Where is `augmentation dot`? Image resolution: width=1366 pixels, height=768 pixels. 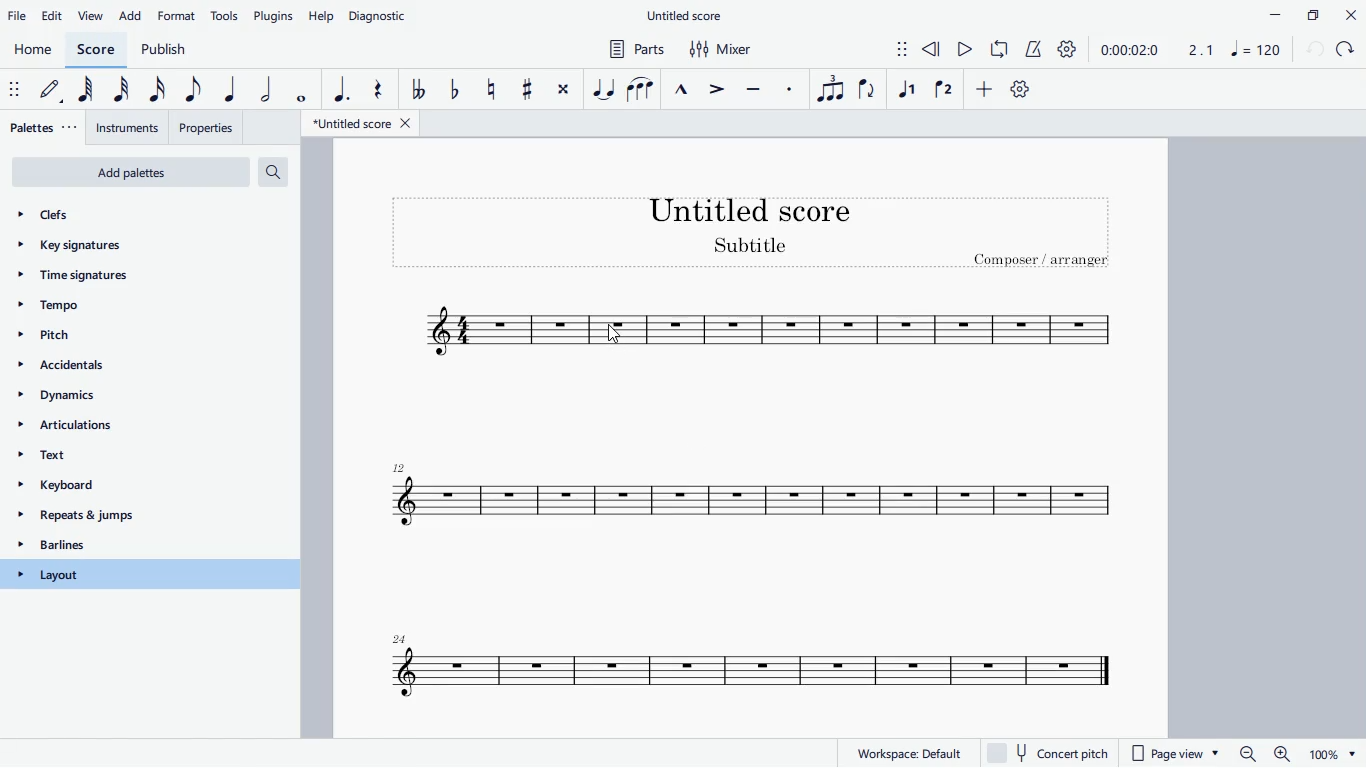
augmentation dot is located at coordinates (338, 89).